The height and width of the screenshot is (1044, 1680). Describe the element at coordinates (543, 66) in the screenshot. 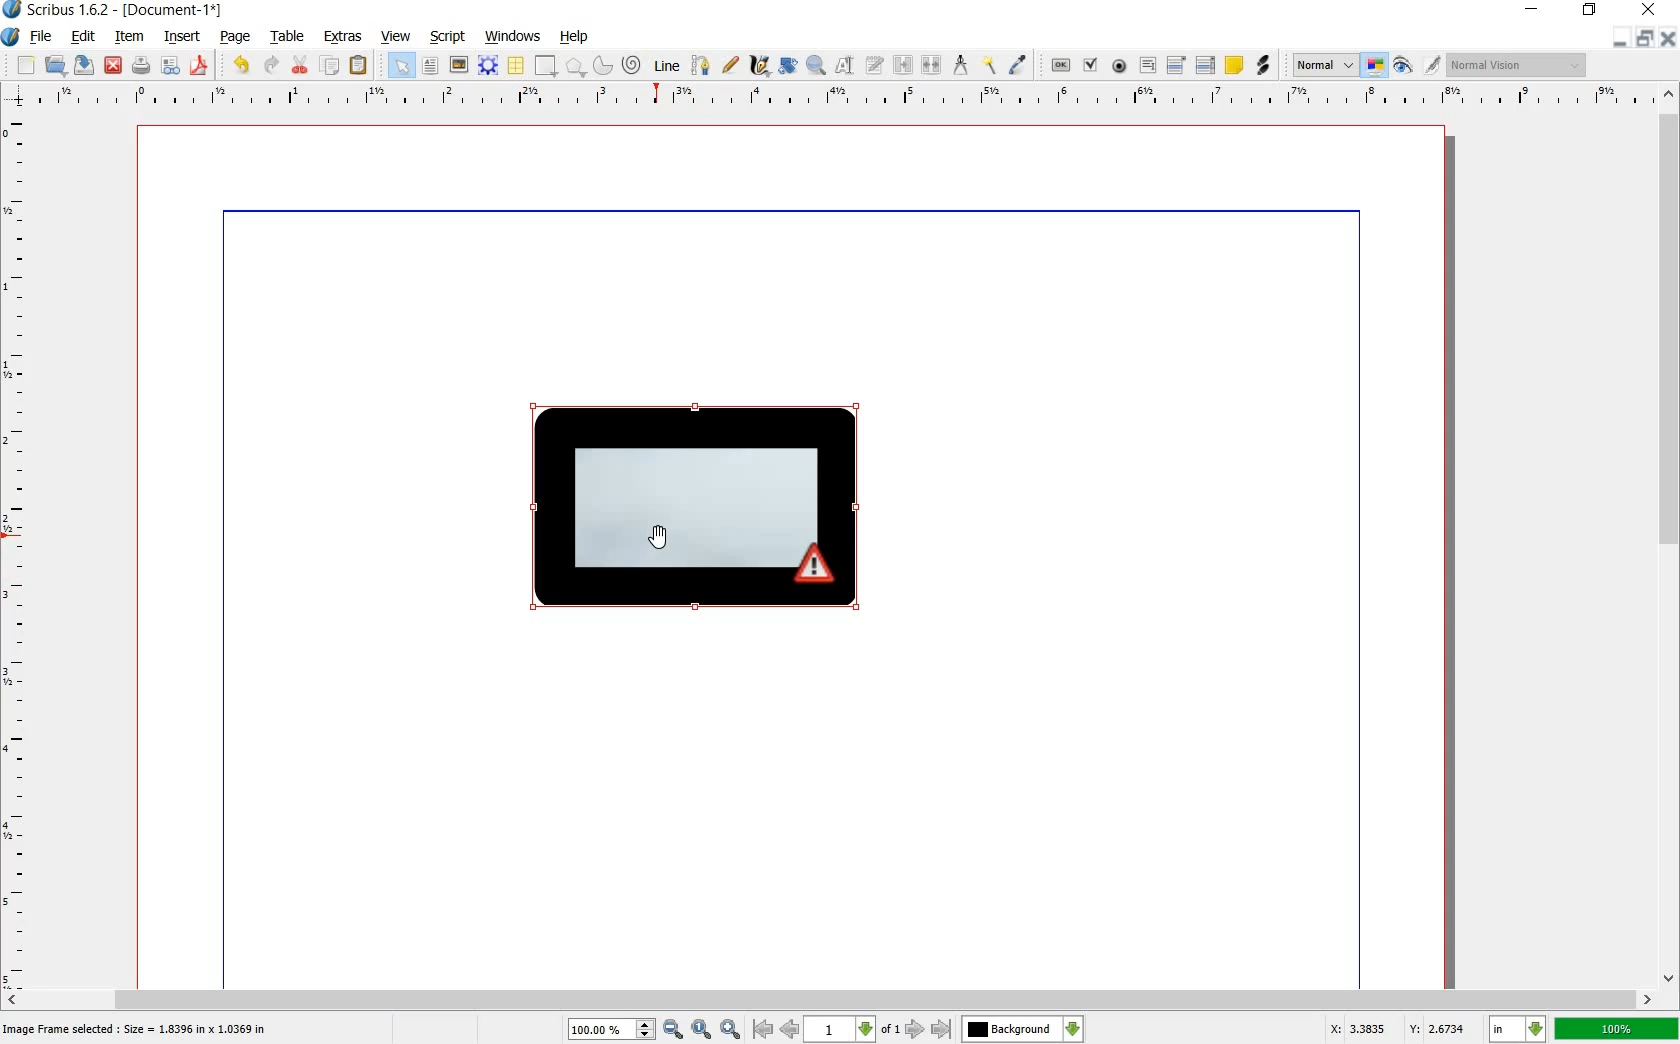

I see `shape` at that location.